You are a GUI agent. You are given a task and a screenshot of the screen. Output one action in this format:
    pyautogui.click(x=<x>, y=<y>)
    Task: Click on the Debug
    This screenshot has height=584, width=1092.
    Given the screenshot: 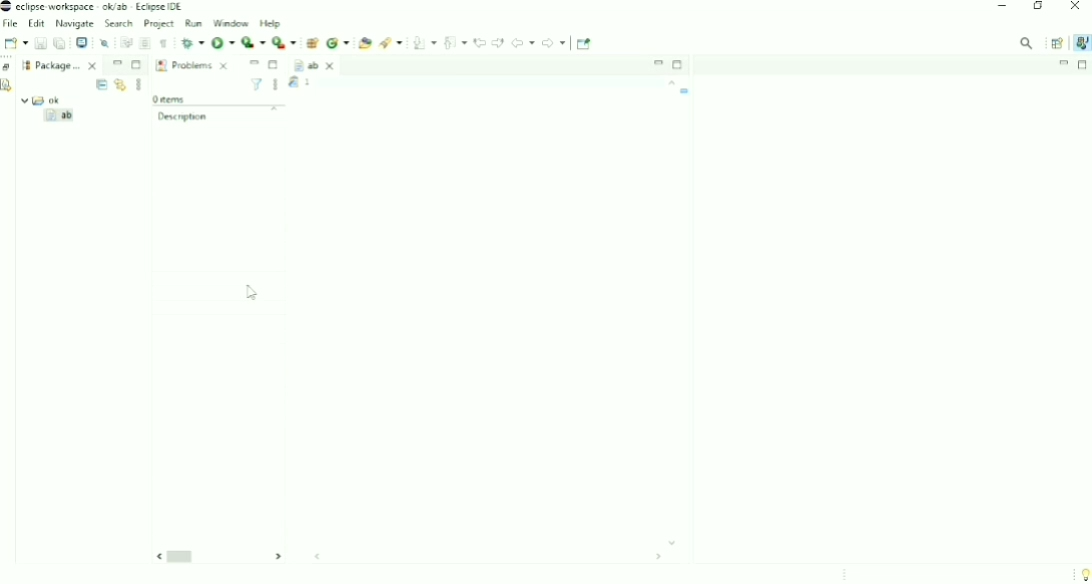 What is the action you would take?
    pyautogui.click(x=193, y=43)
    